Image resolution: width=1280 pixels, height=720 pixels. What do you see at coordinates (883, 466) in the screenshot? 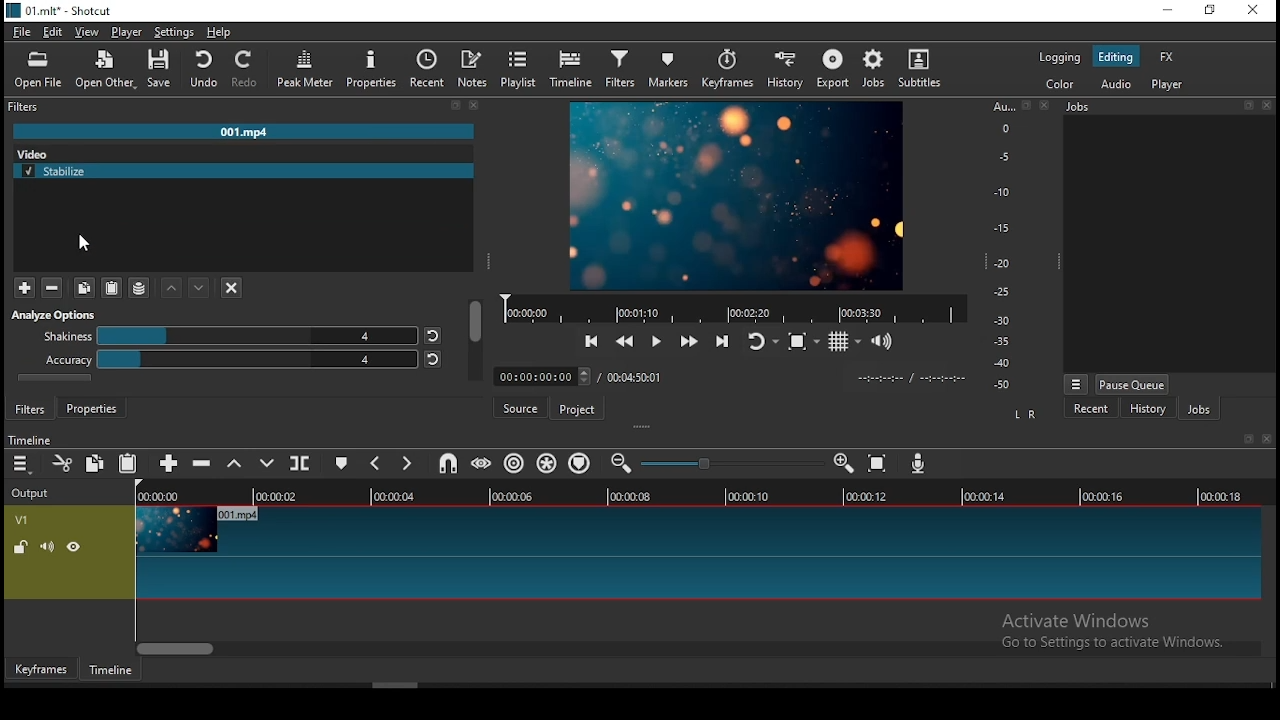
I see `zoom timeline to fit` at bounding box center [883, 466].